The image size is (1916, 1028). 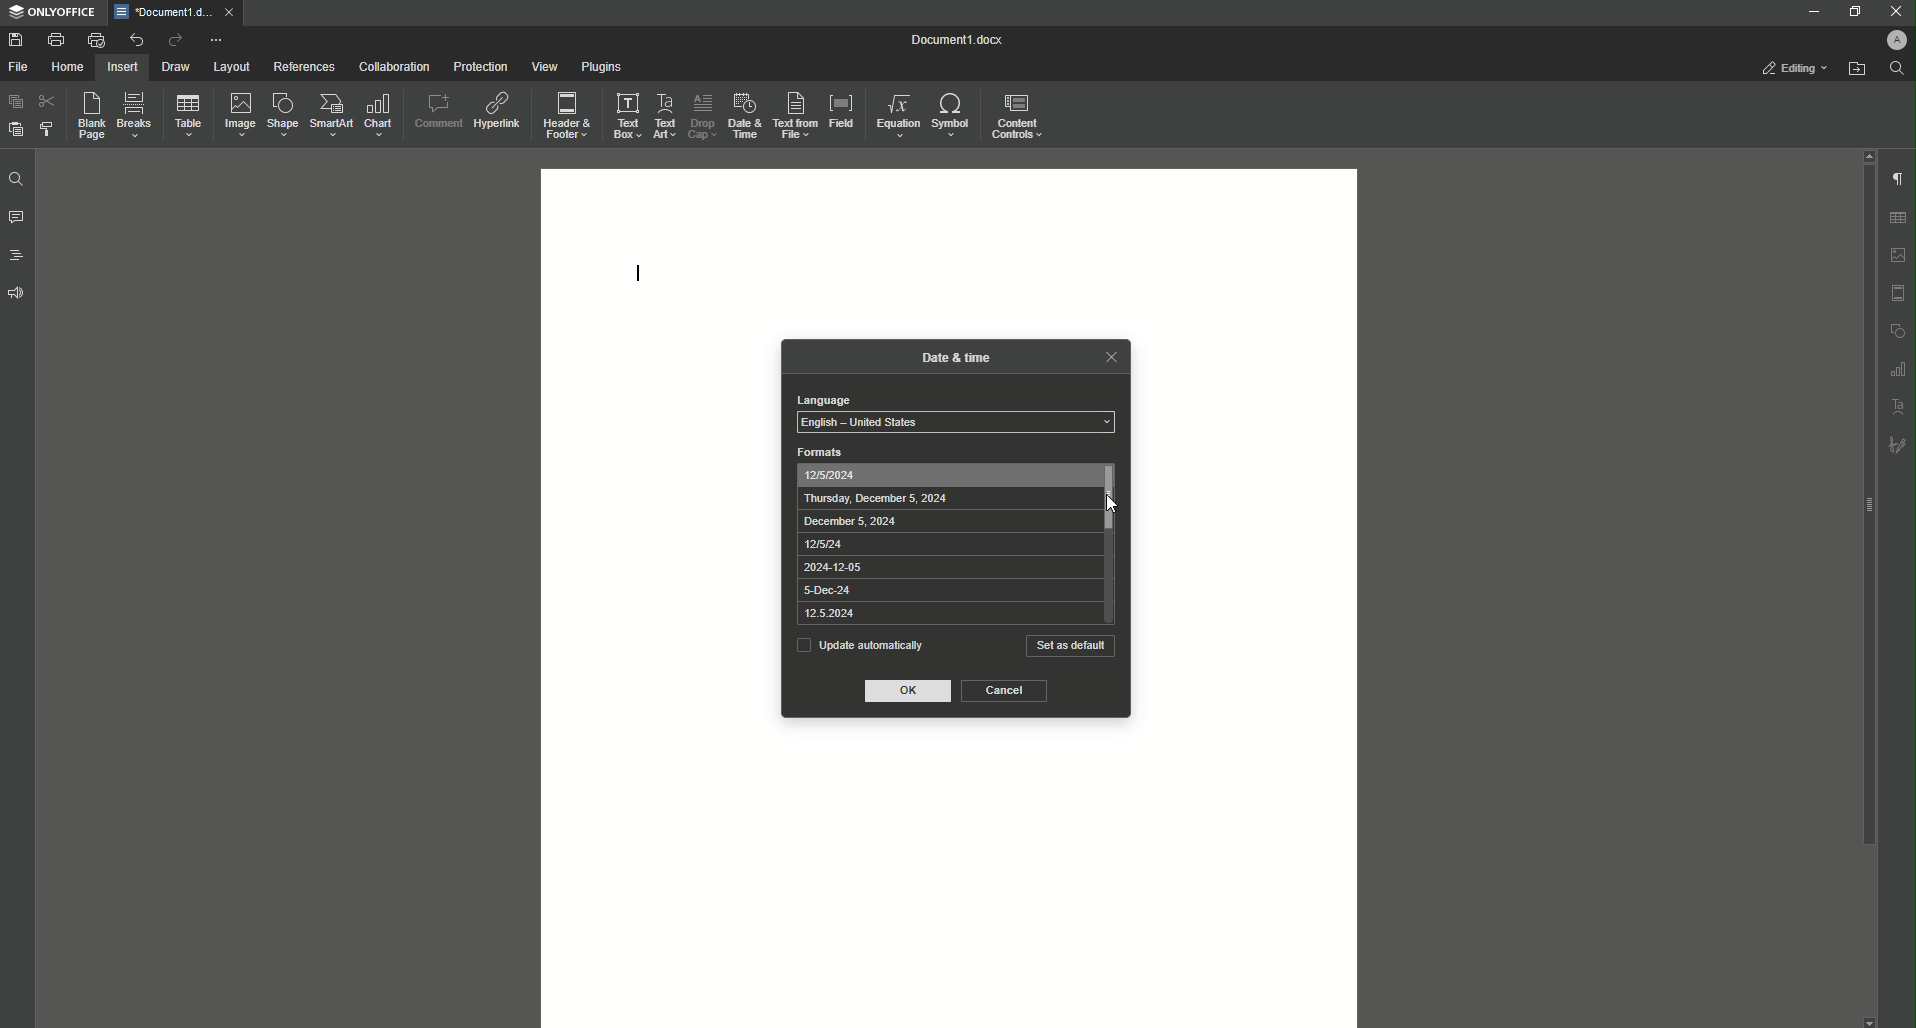 What do you see at coordinates (598, 66) in the screenshot?
I see `Plugins` at bounding box center [598, 66].